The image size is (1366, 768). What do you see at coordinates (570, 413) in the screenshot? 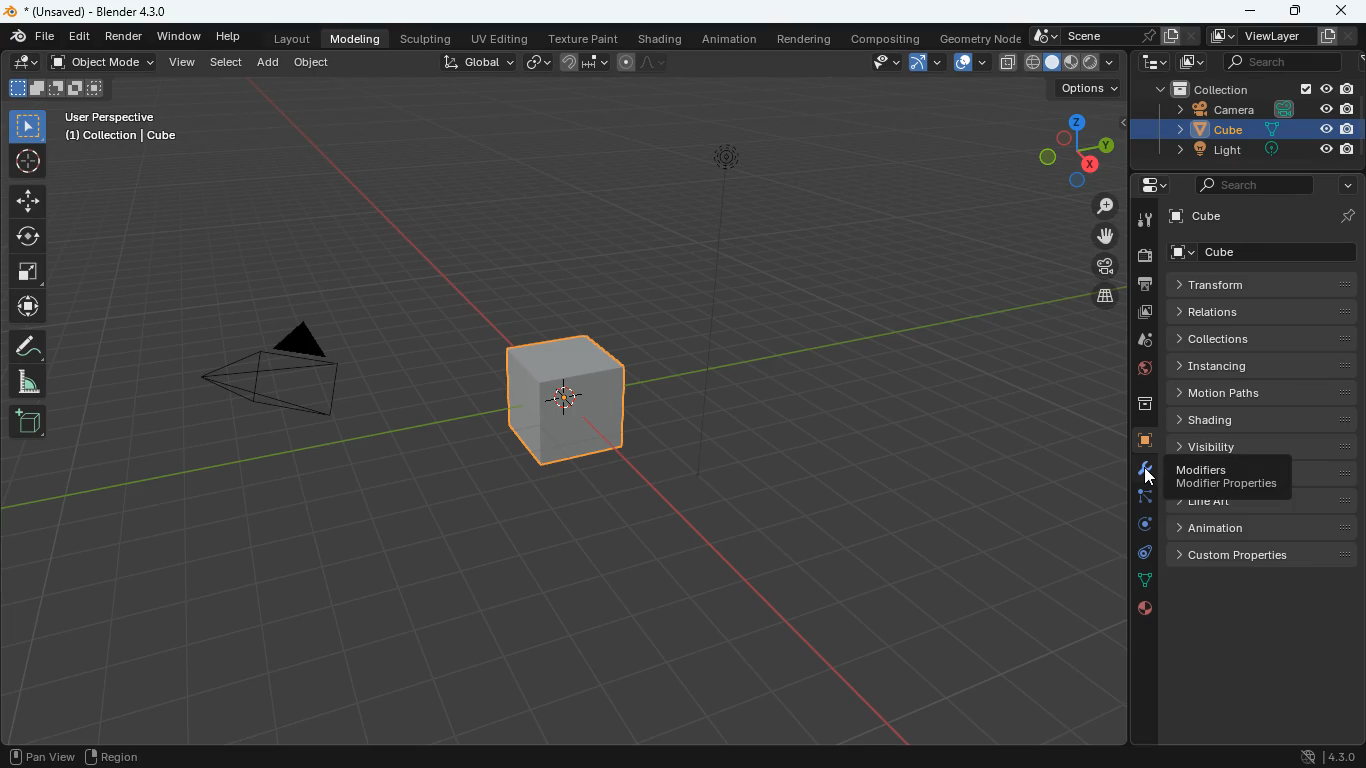
I see `cube` at bounding box center [570, 413].